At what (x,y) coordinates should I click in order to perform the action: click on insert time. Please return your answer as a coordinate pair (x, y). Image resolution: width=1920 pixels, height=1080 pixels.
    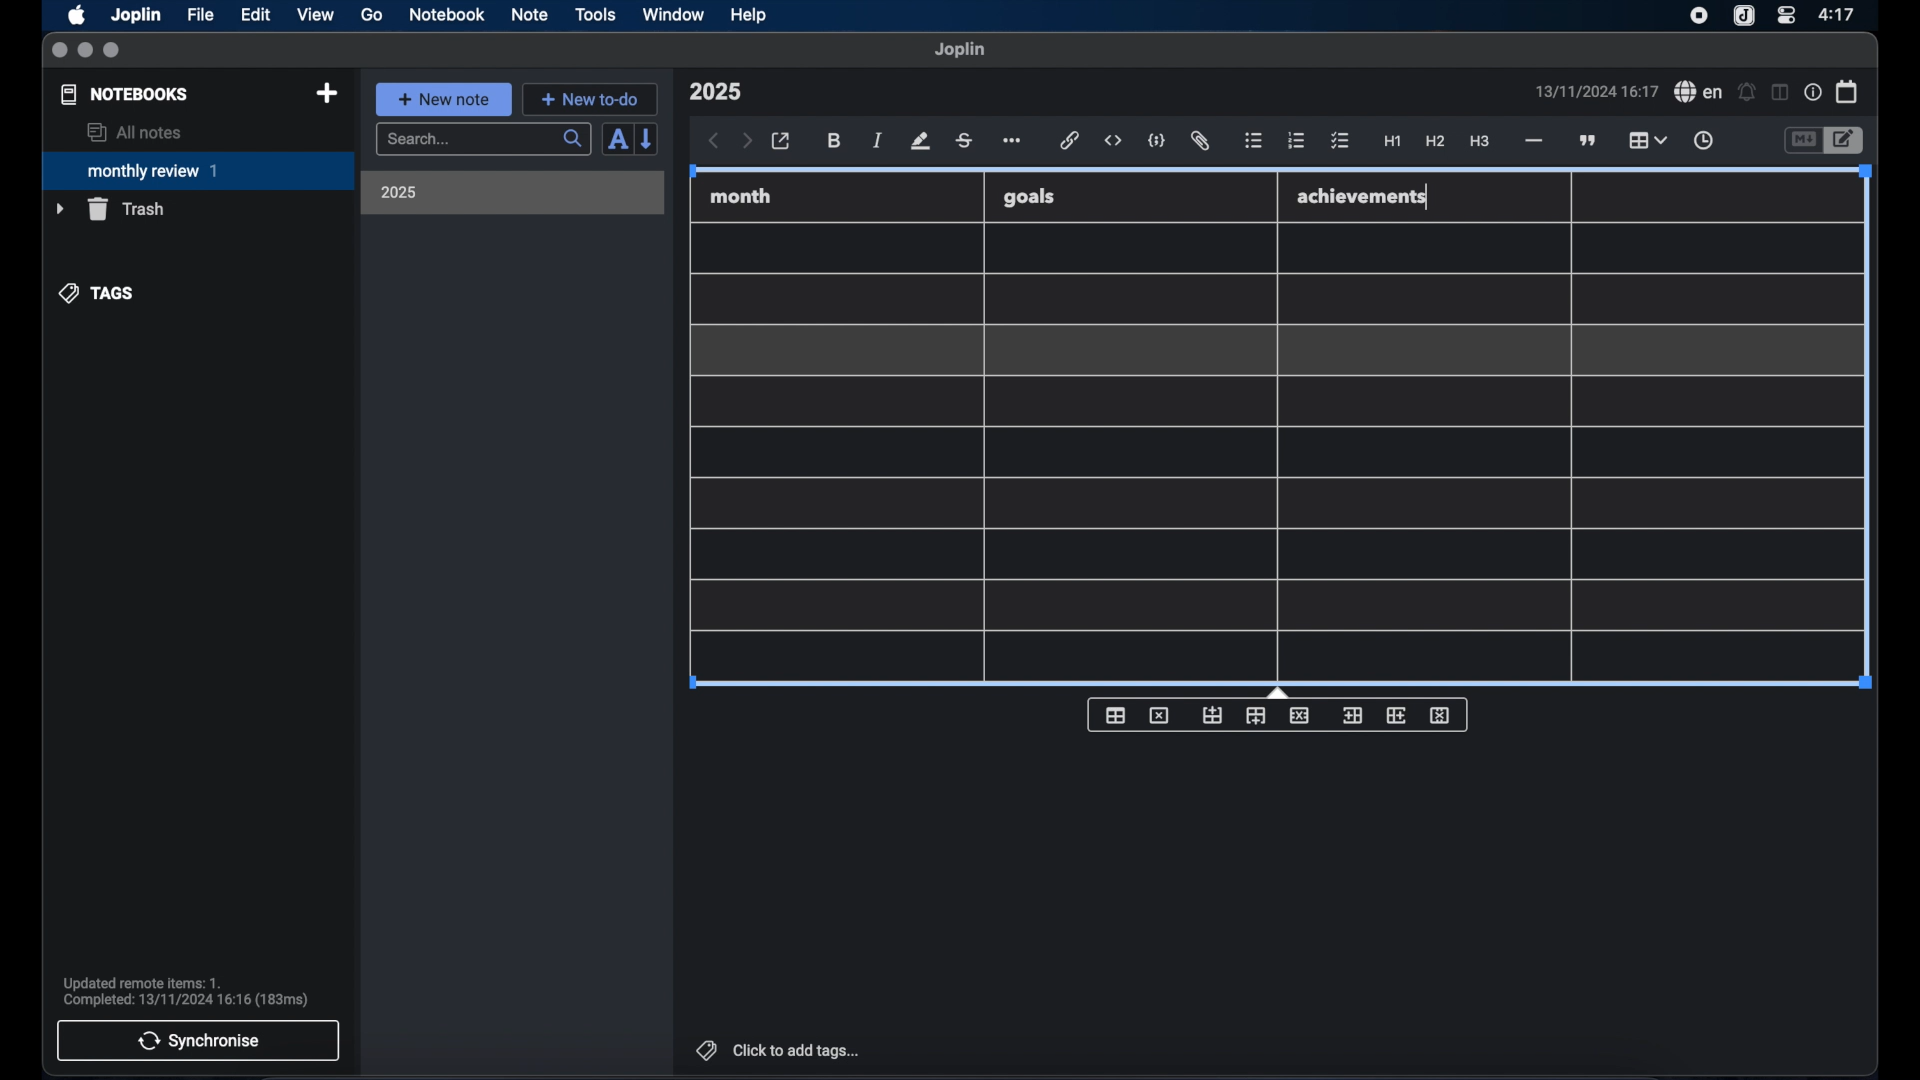
    Looking at the image, I should click on (1703, 141).